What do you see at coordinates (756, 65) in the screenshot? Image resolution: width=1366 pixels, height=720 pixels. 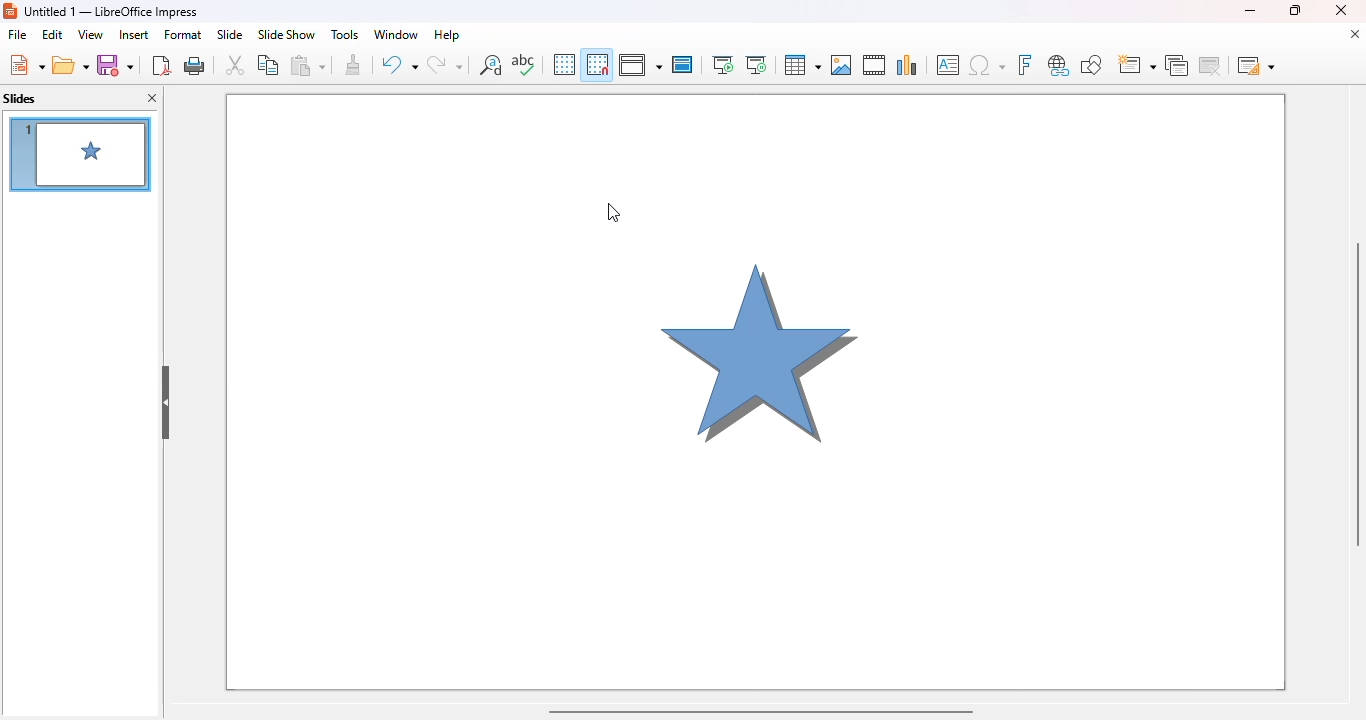 I see `start from current slide` at bounding box center [756, 65].